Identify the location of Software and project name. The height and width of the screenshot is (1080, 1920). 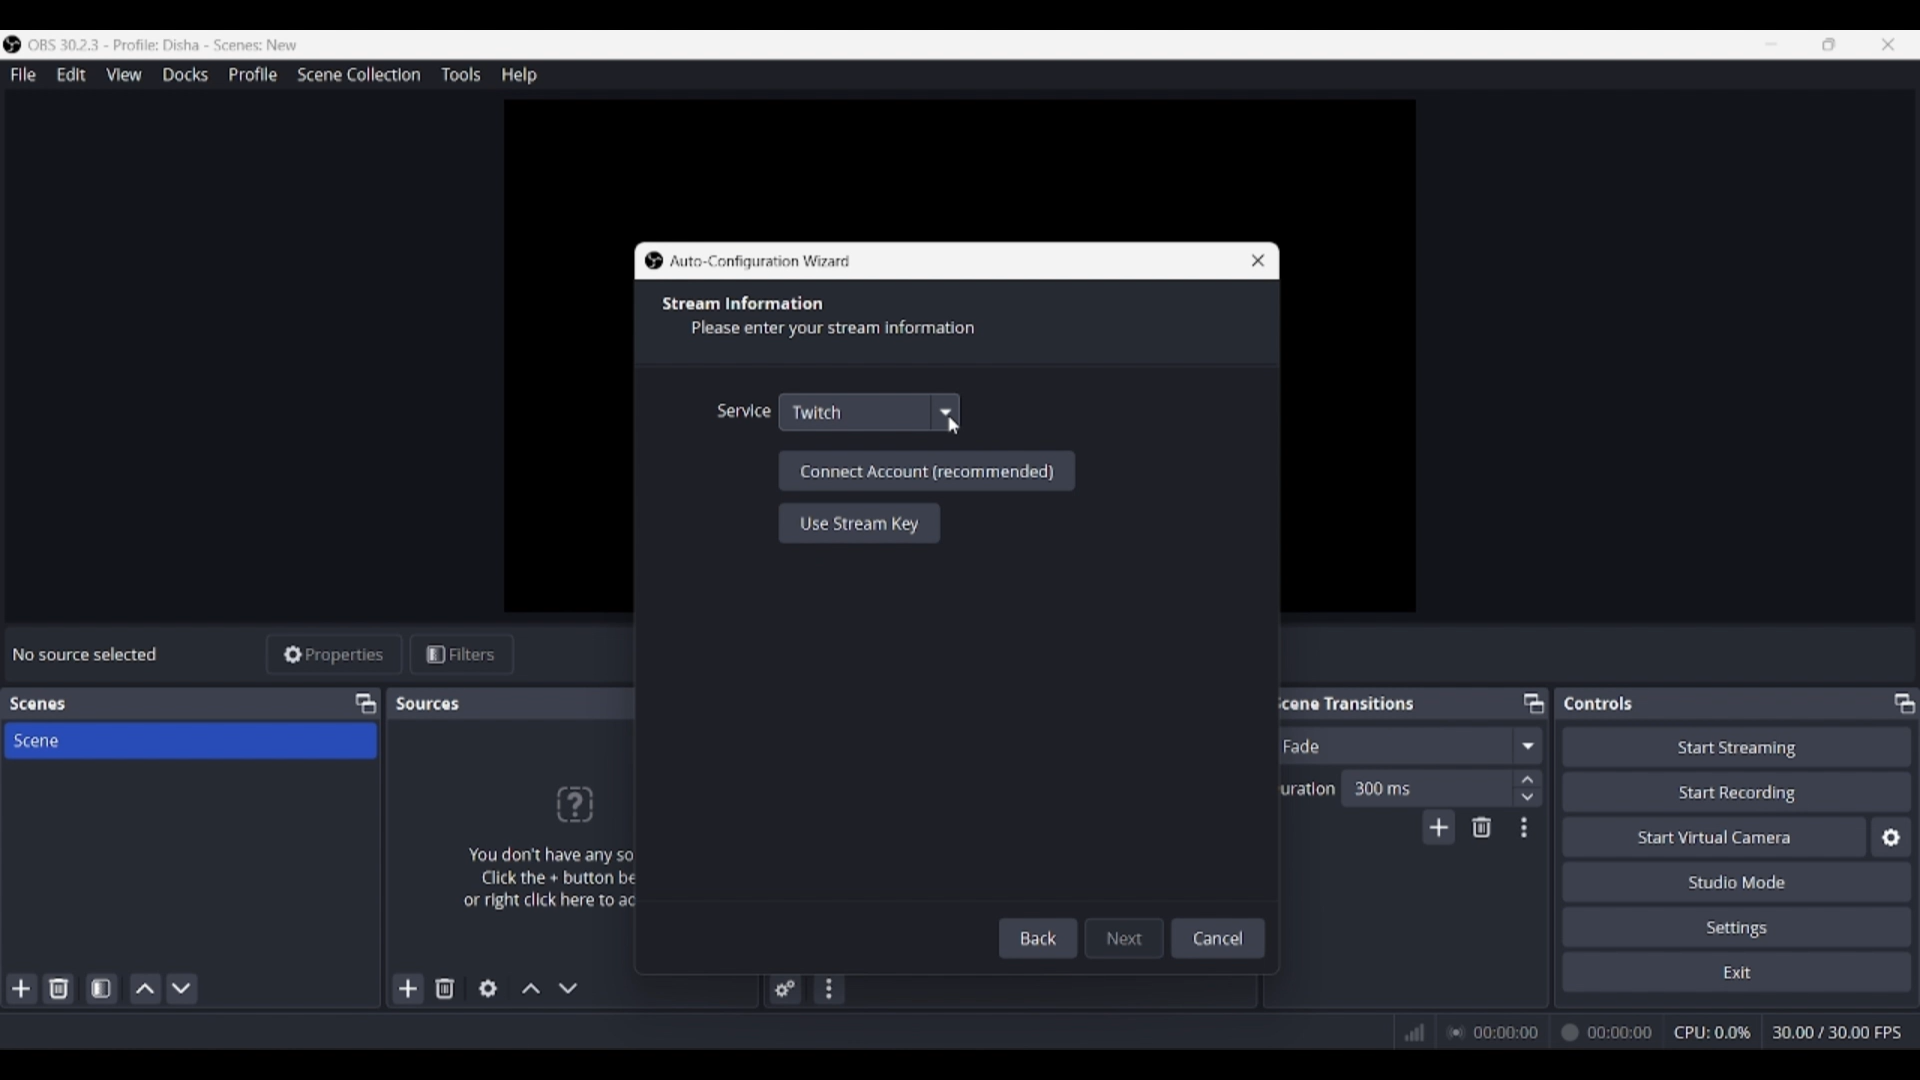
(172, 45).